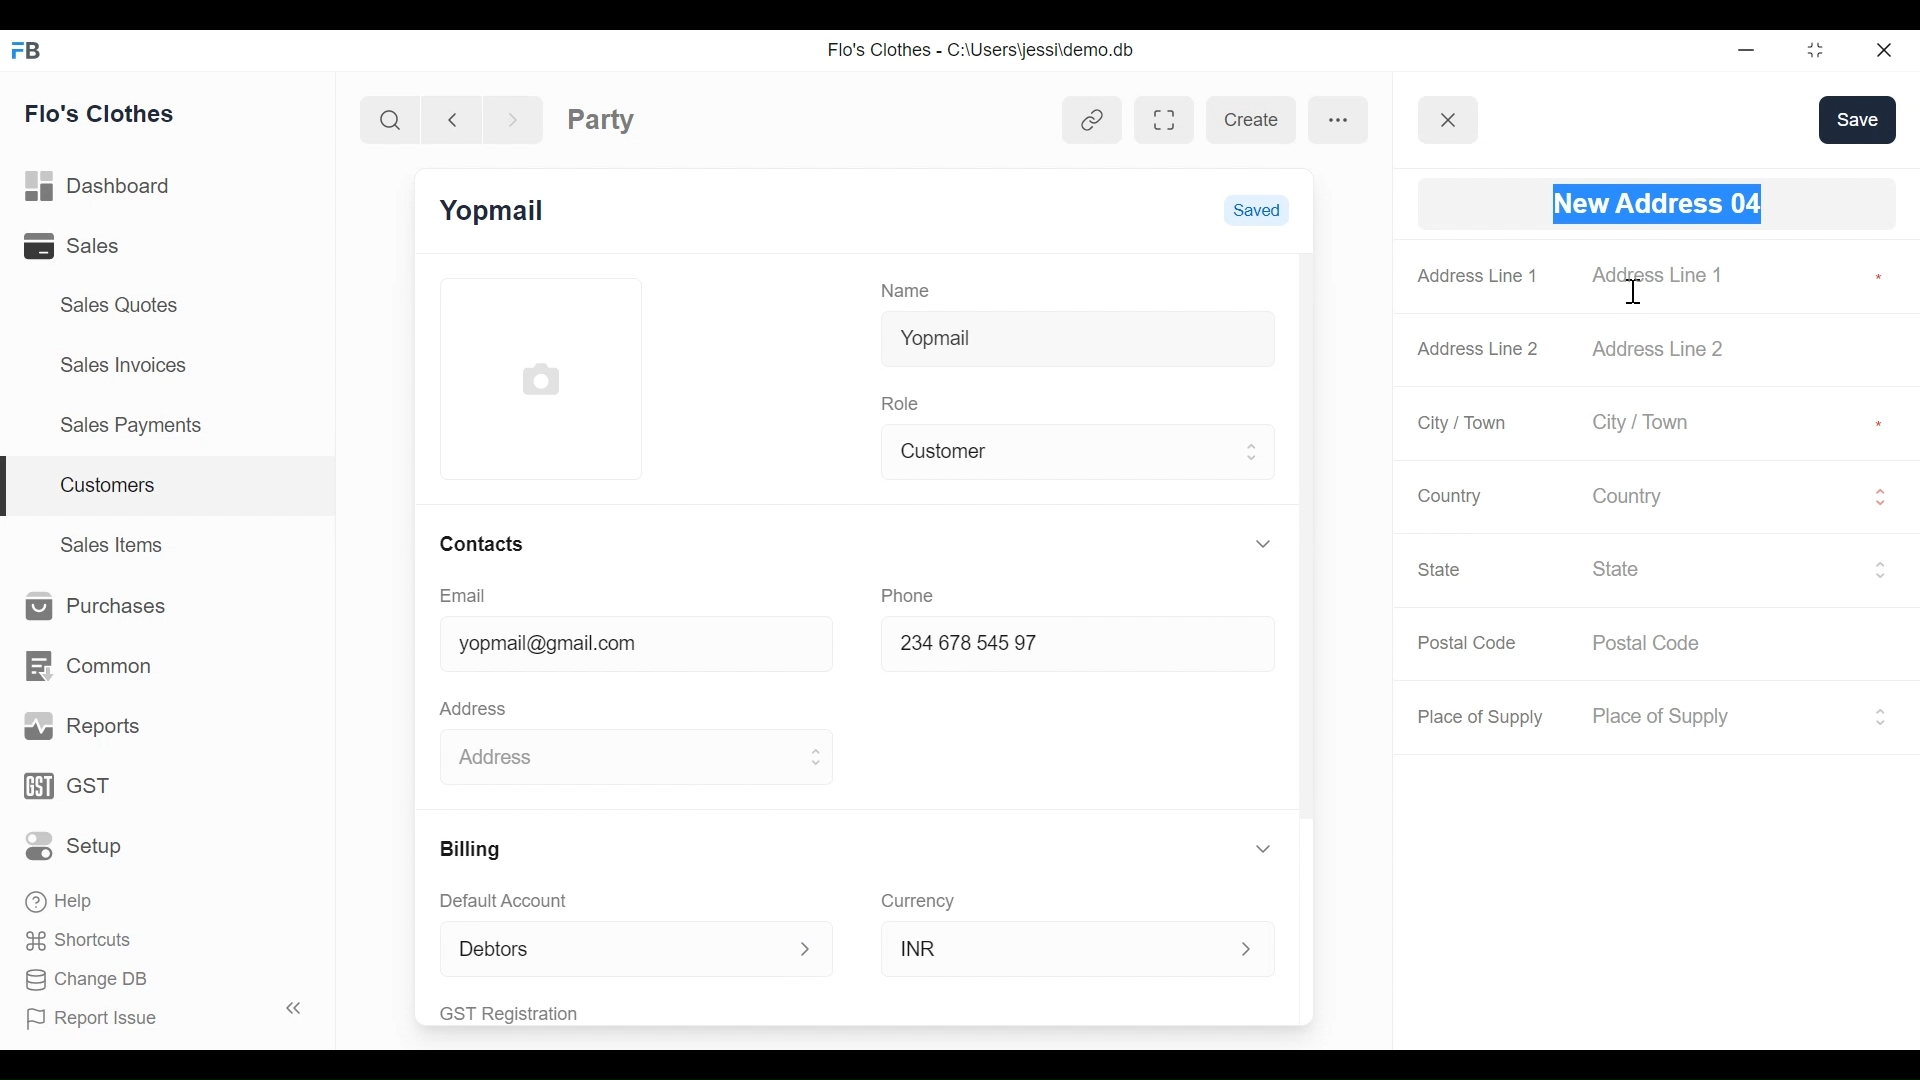 Image resolution: width=1920 pixels, height=1080 pixels. Describe the element at coordinates (513, 117) in the screenshot. I see `Navigate Forward` at that location.